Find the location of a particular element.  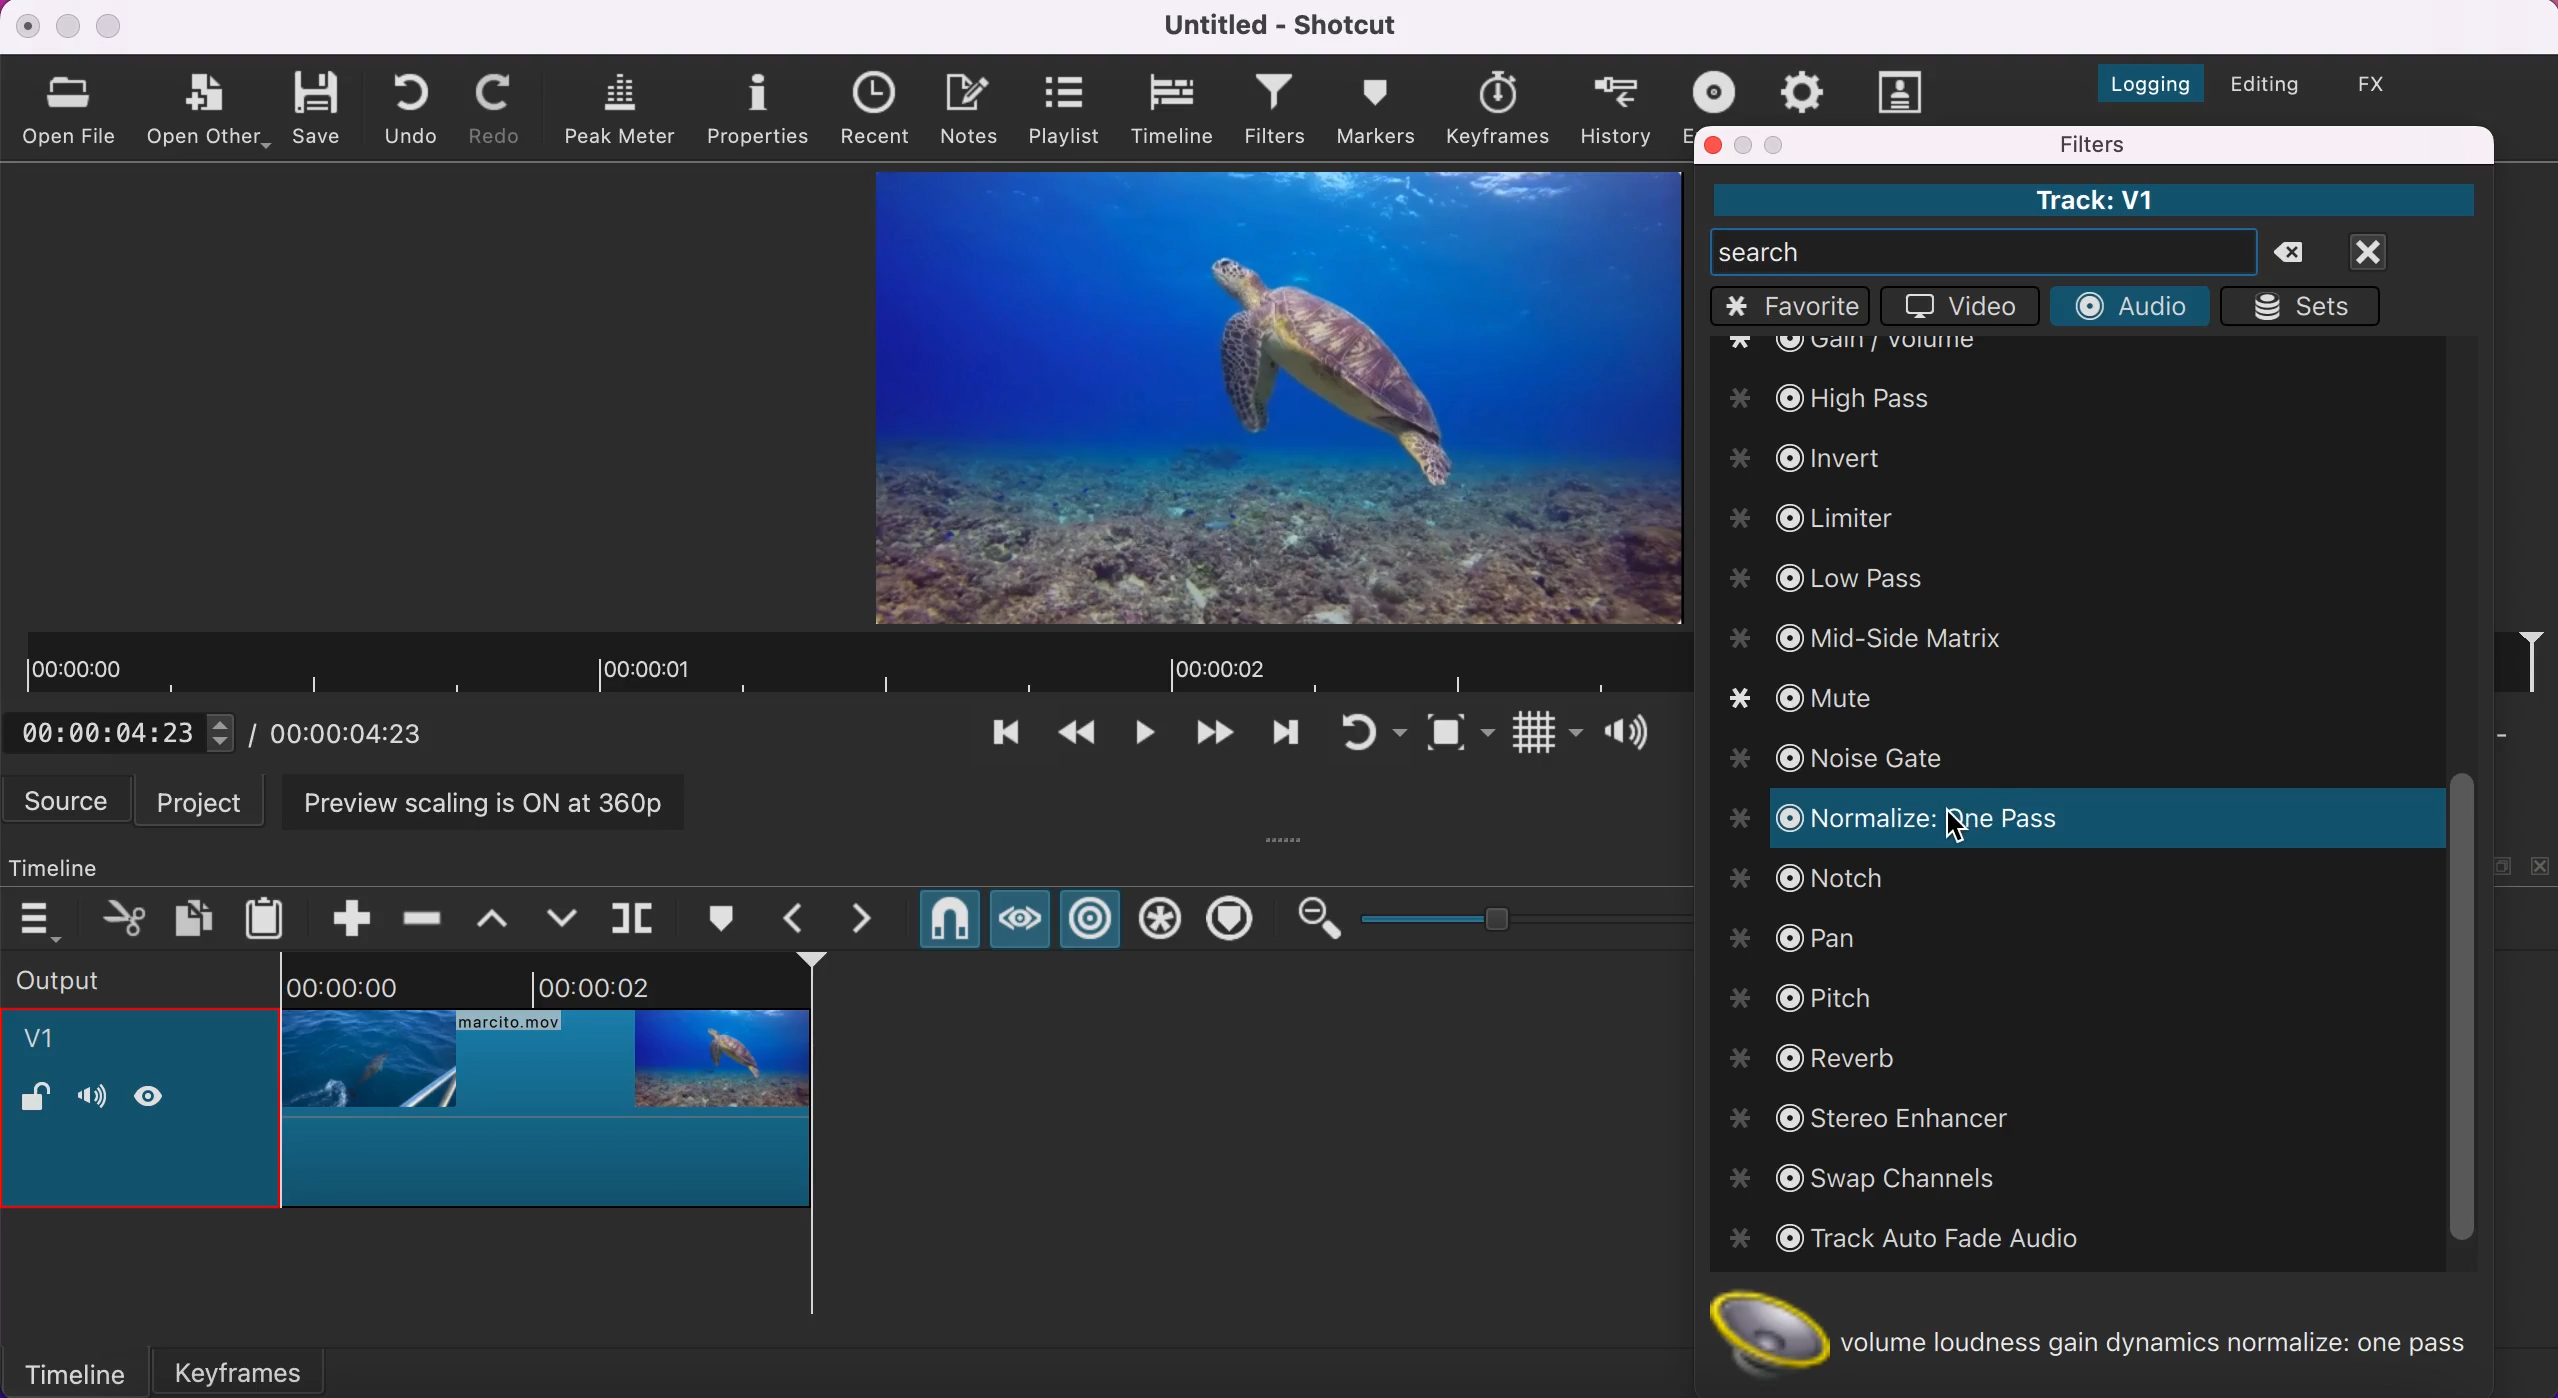

search bar is located at coordinates (1984, 251).